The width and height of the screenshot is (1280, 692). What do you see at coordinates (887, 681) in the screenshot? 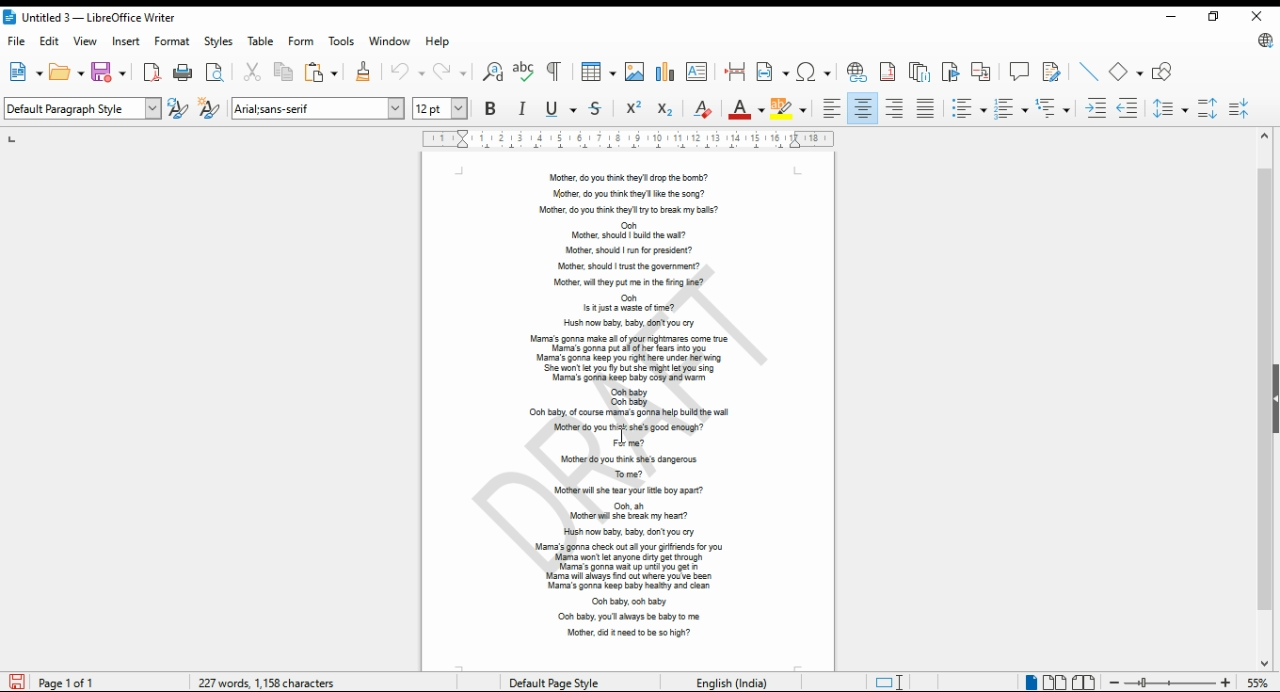
I see `toggle cursor` at bounding box center [887, 681].